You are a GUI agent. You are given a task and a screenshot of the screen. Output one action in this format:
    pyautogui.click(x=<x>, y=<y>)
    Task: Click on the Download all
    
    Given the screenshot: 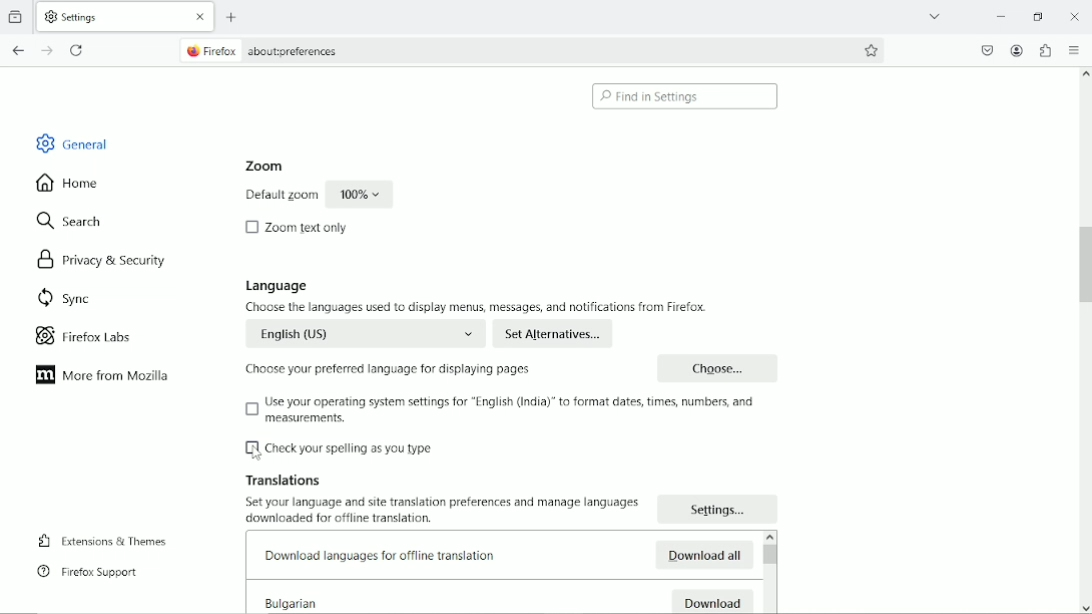 What is the action you would take?
    pyautogui.click(x=702, y=556)
    